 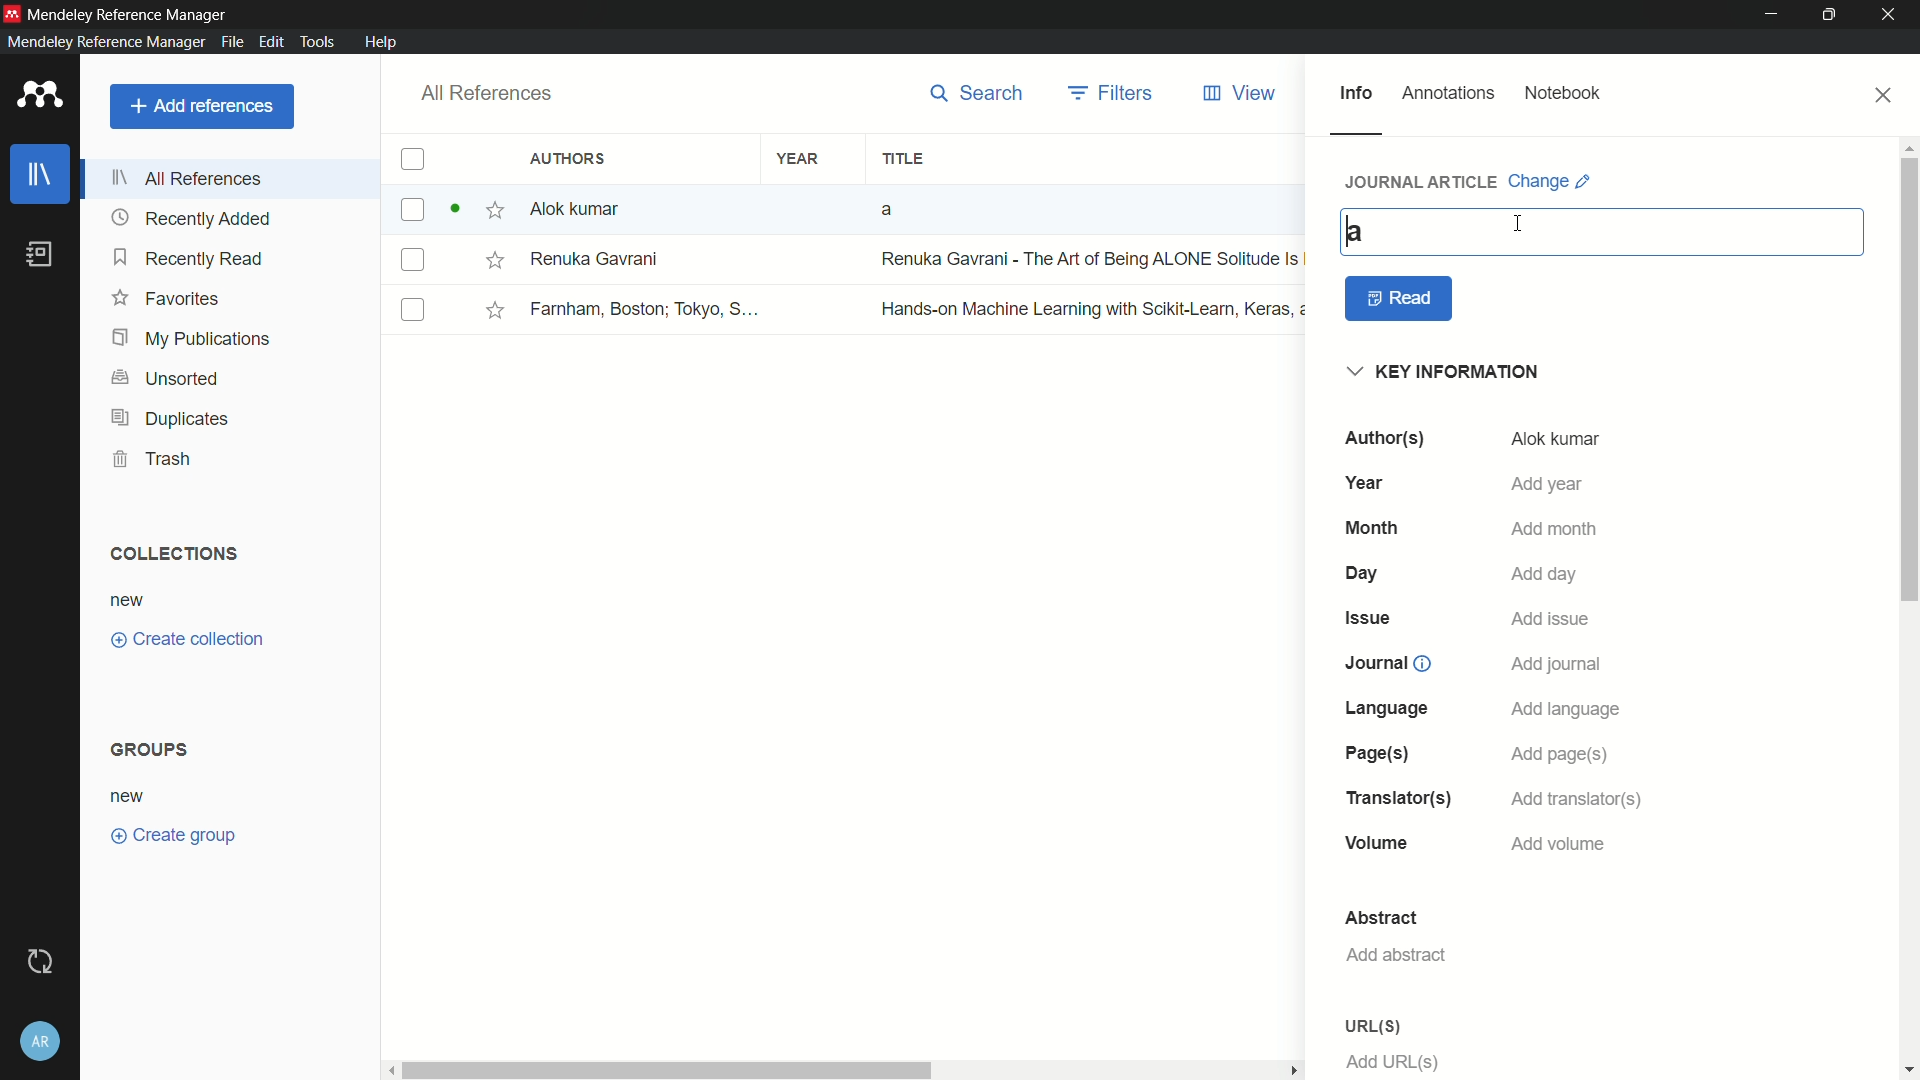 What do you see at coordinates (1365, 574) in the screenshot?
I see `day` at bounding box center [1365, 574].